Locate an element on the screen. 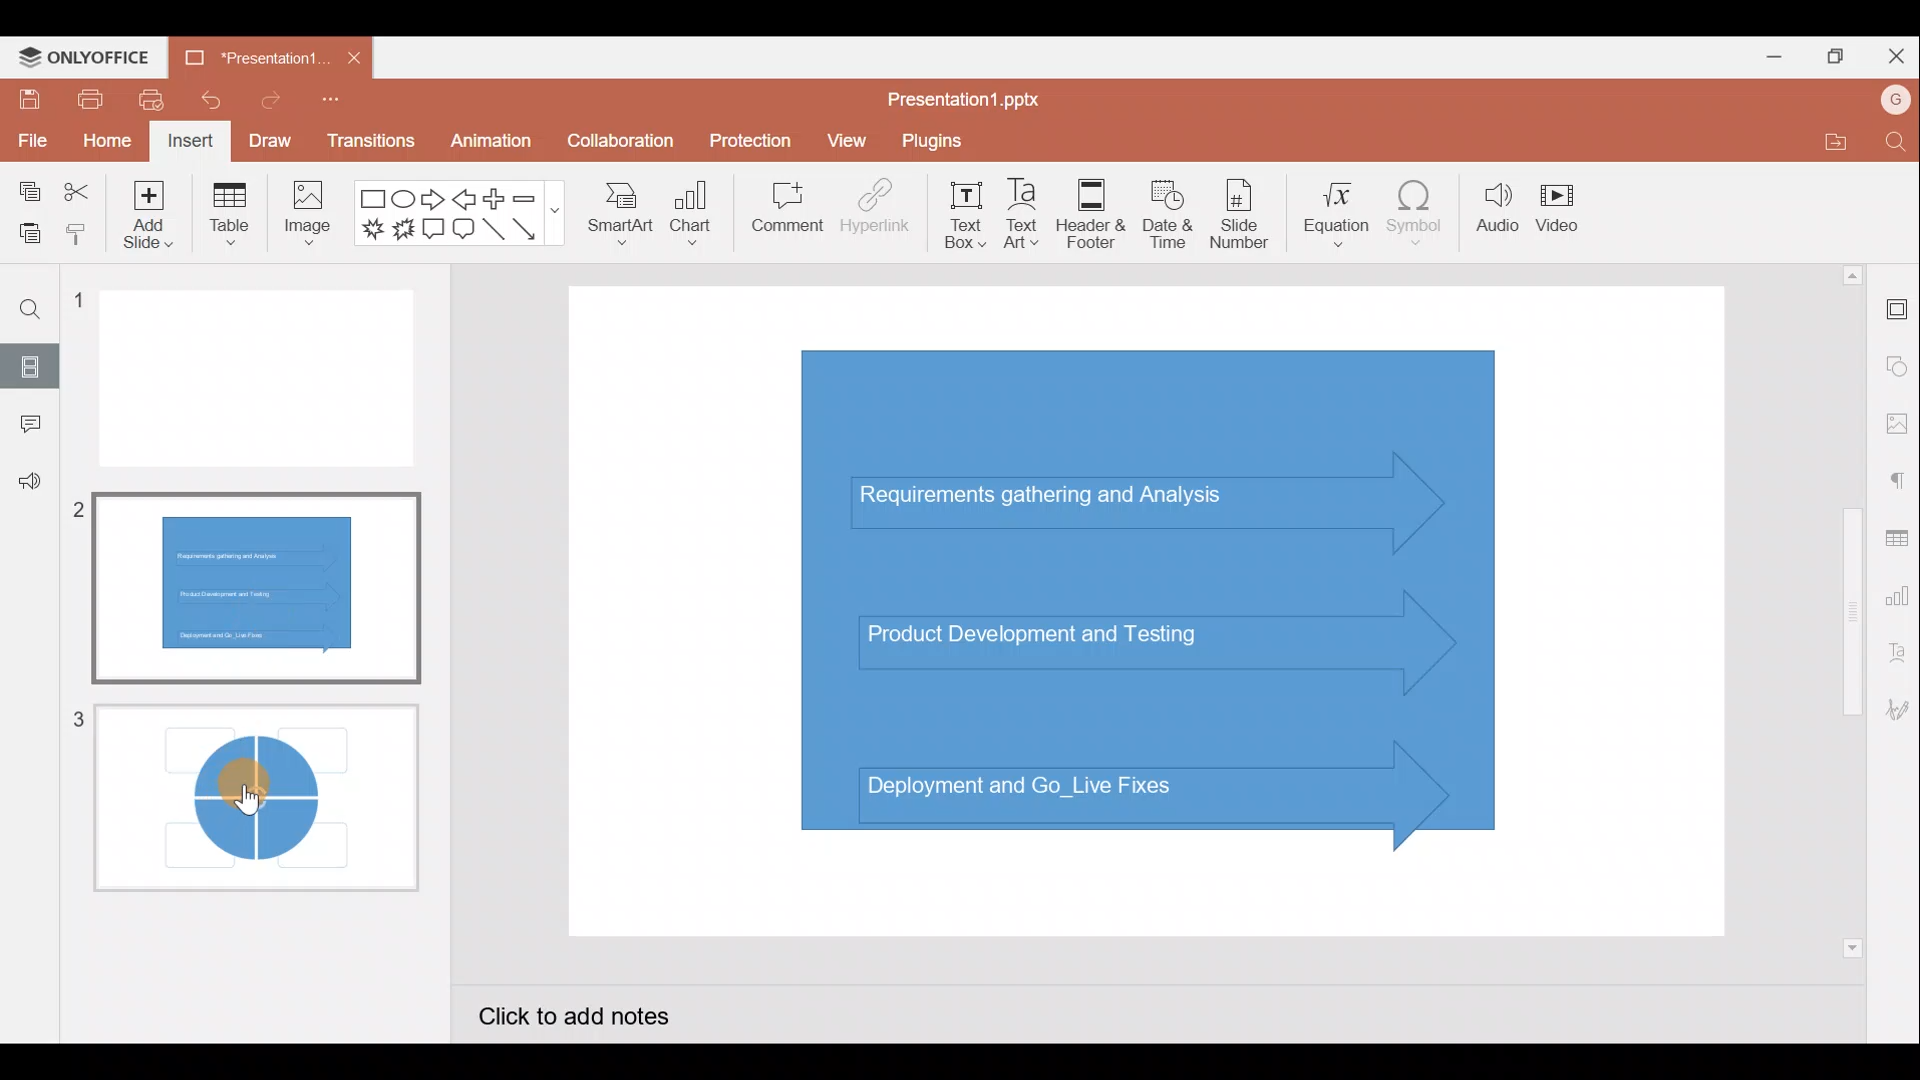  Rectangle is located at coordinates (368, 199).